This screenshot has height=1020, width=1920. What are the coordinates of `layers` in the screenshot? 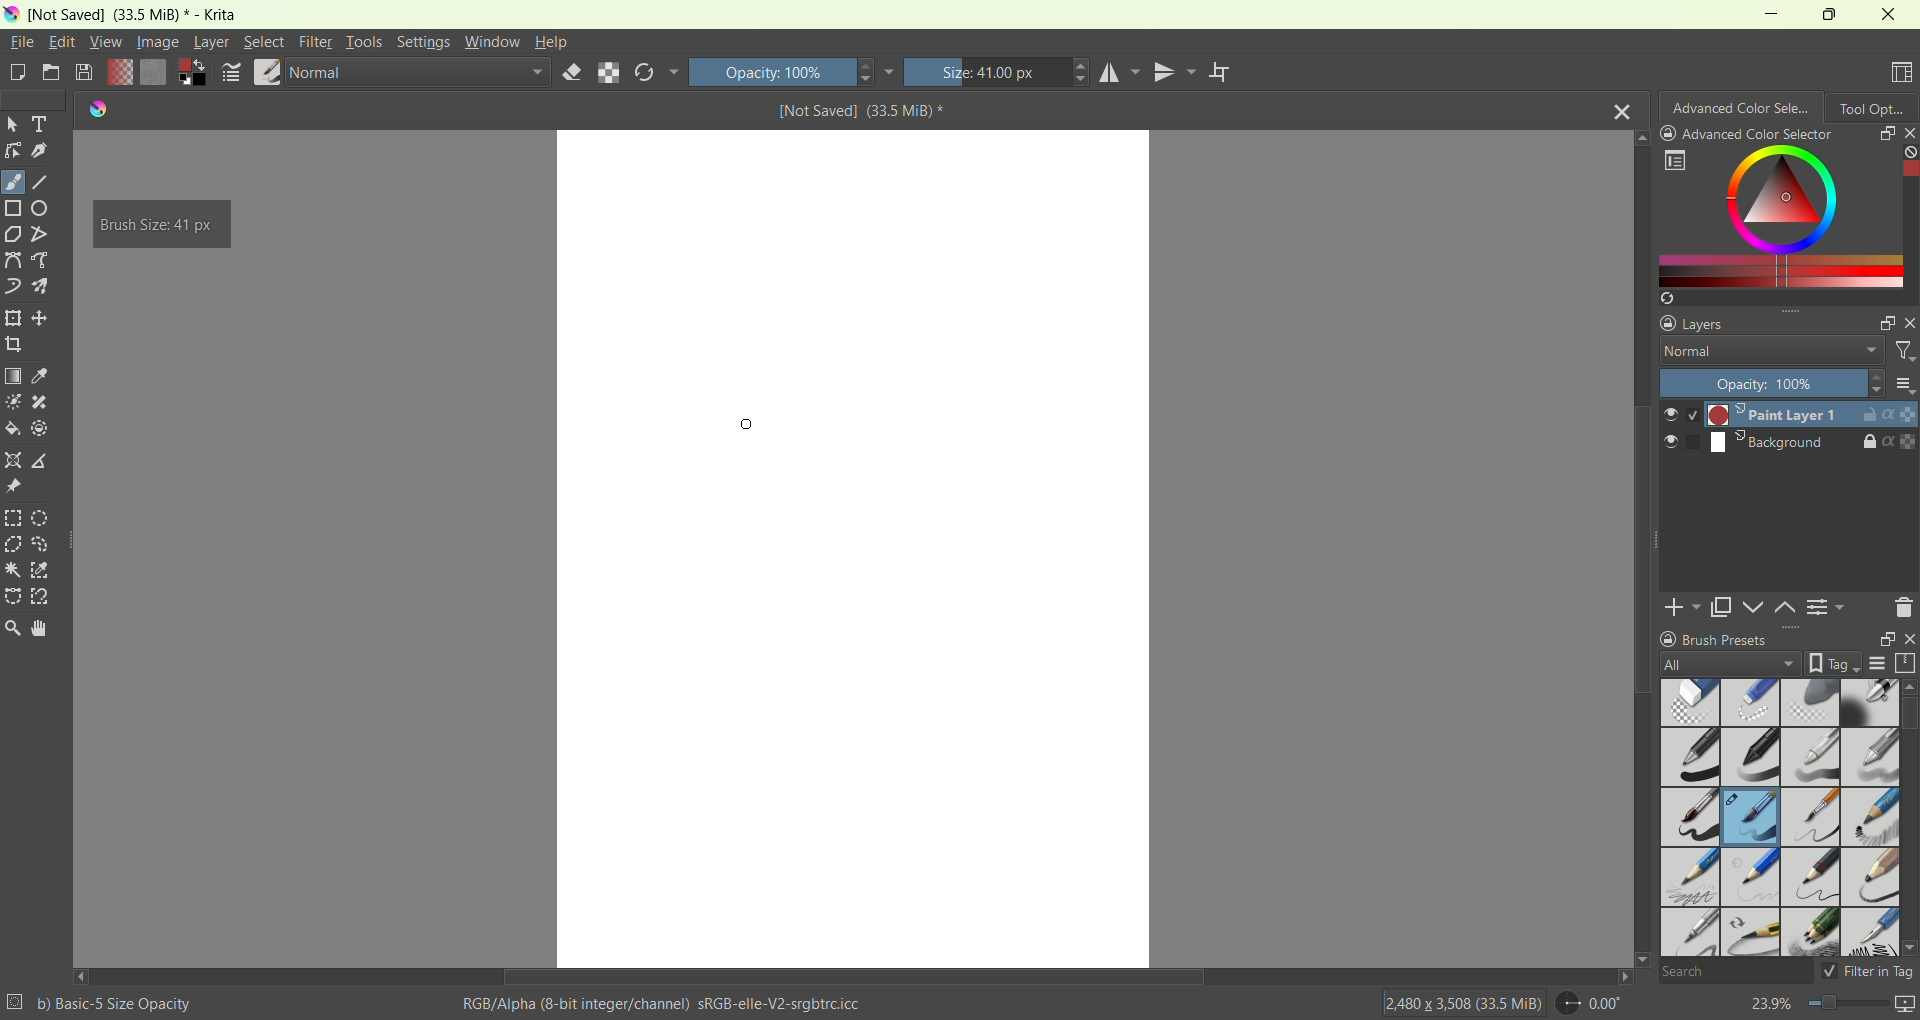 It's located at (1696, 322).